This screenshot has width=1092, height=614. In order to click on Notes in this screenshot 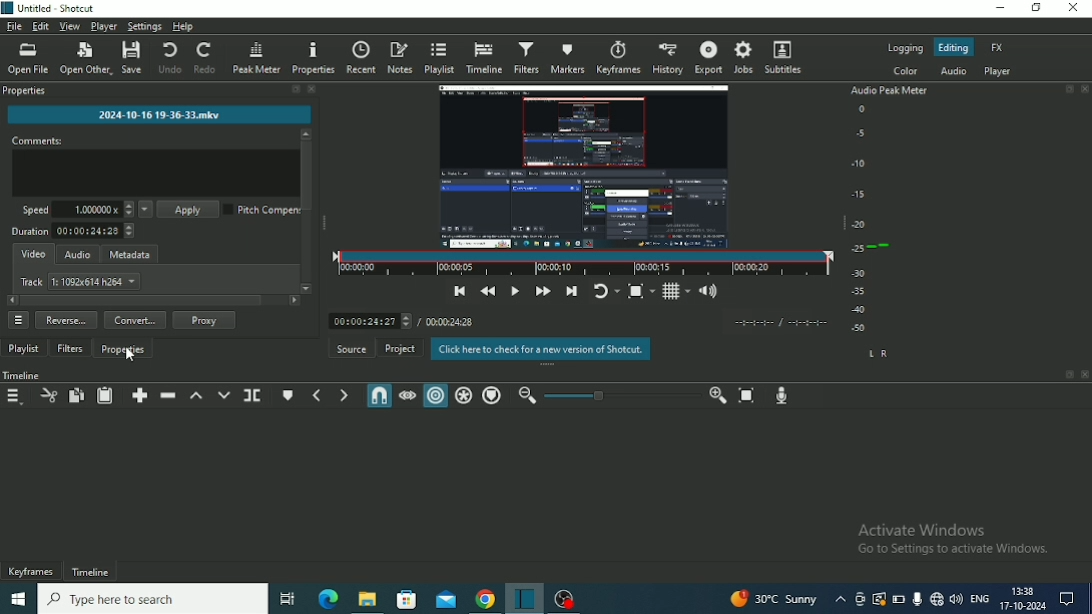, I will do `click(399, 58)`.